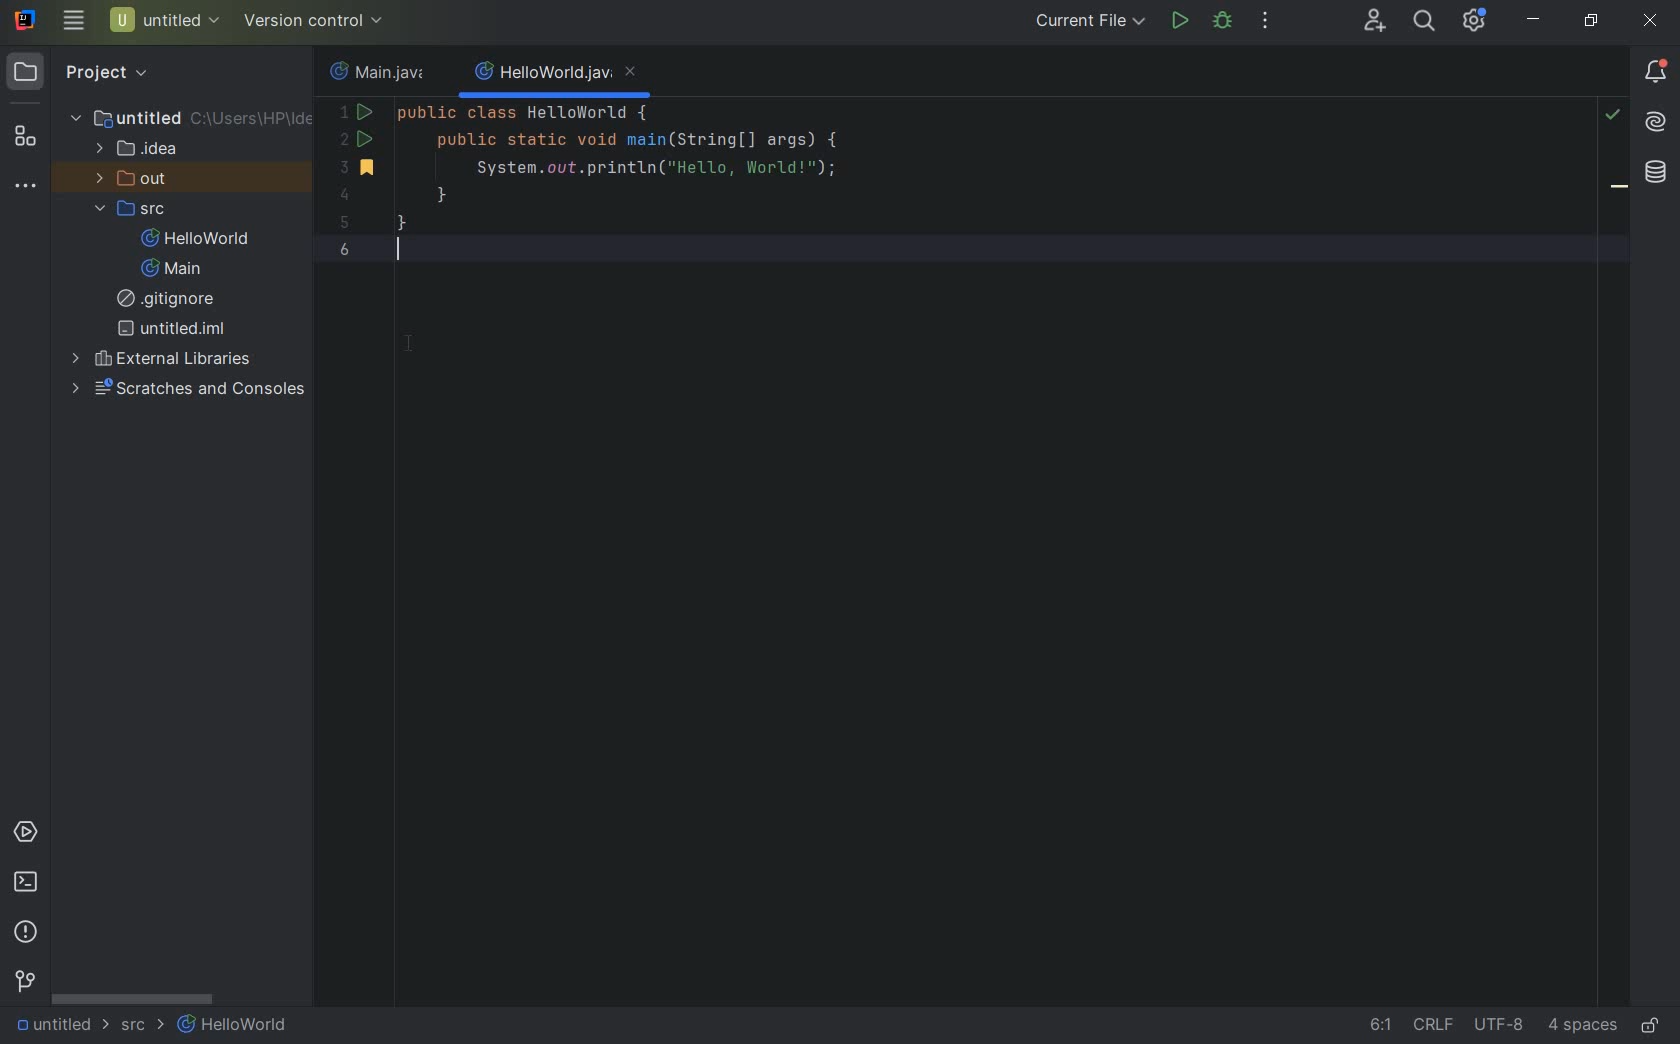  What do you see at coordinates (236, 1027) in the screenshot?
I see `HelloWorld` at bounding box center [236, 1027].